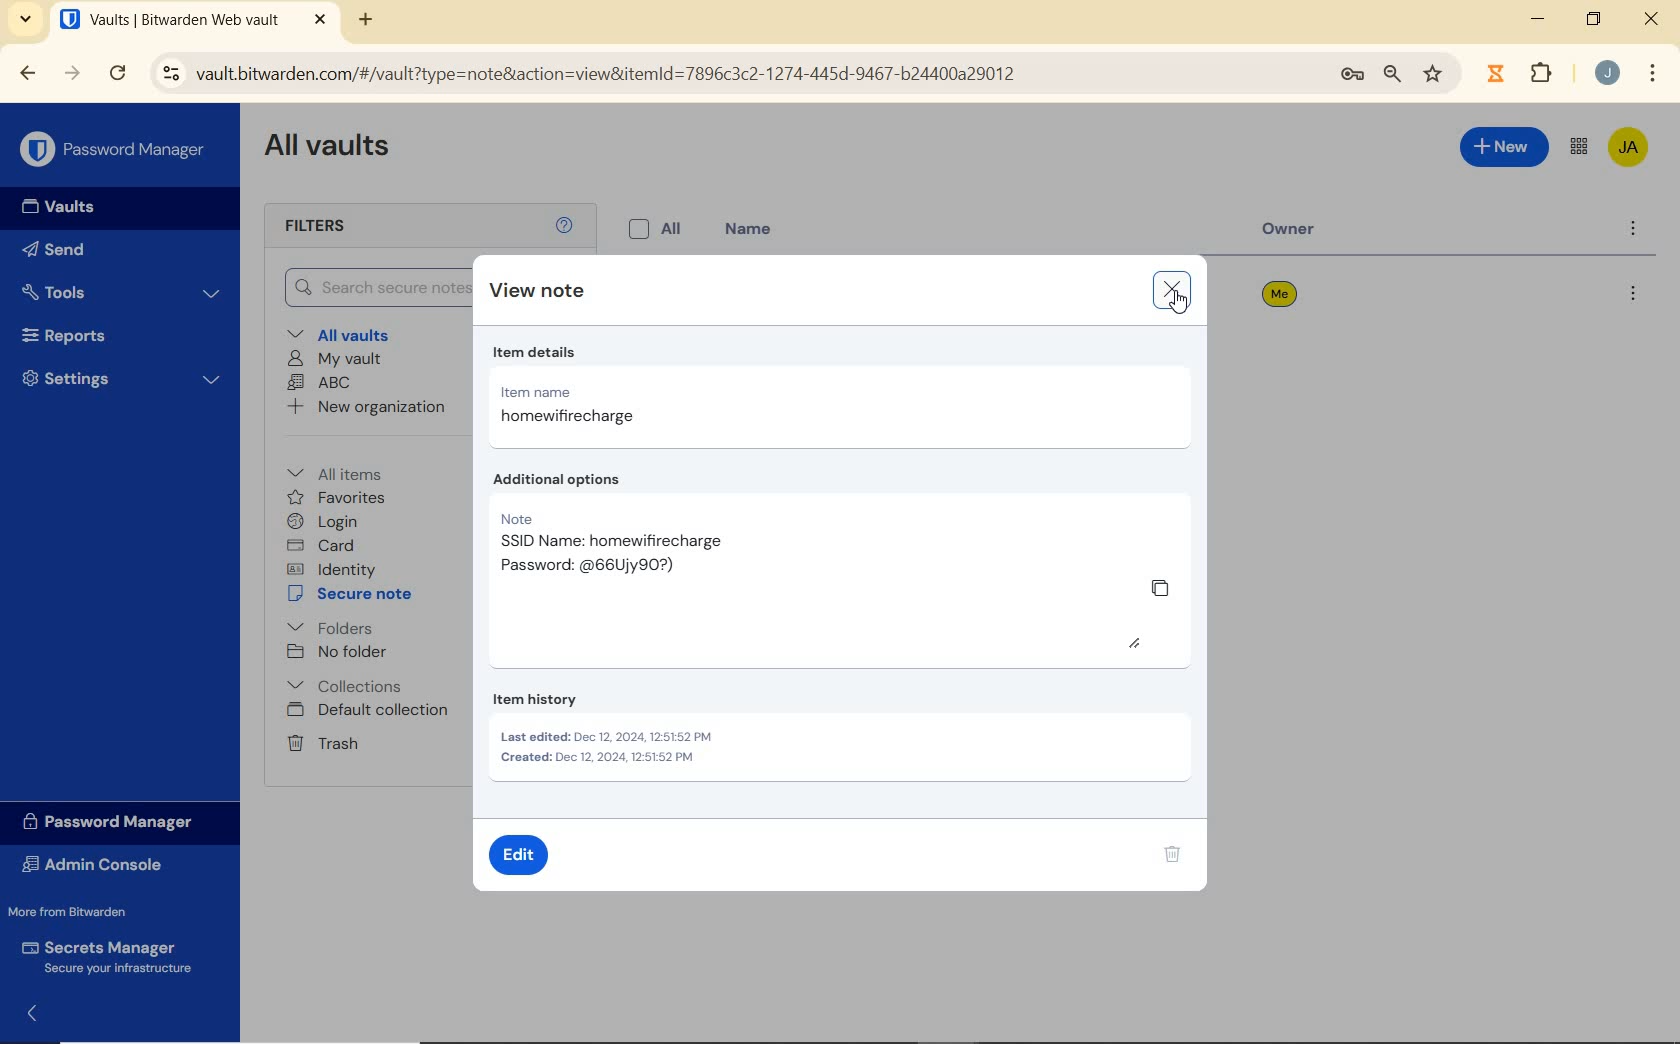  What do you see at coordinates (575, 481) in the screenshot?
I see `additional options` at bounding box center [575, 481].